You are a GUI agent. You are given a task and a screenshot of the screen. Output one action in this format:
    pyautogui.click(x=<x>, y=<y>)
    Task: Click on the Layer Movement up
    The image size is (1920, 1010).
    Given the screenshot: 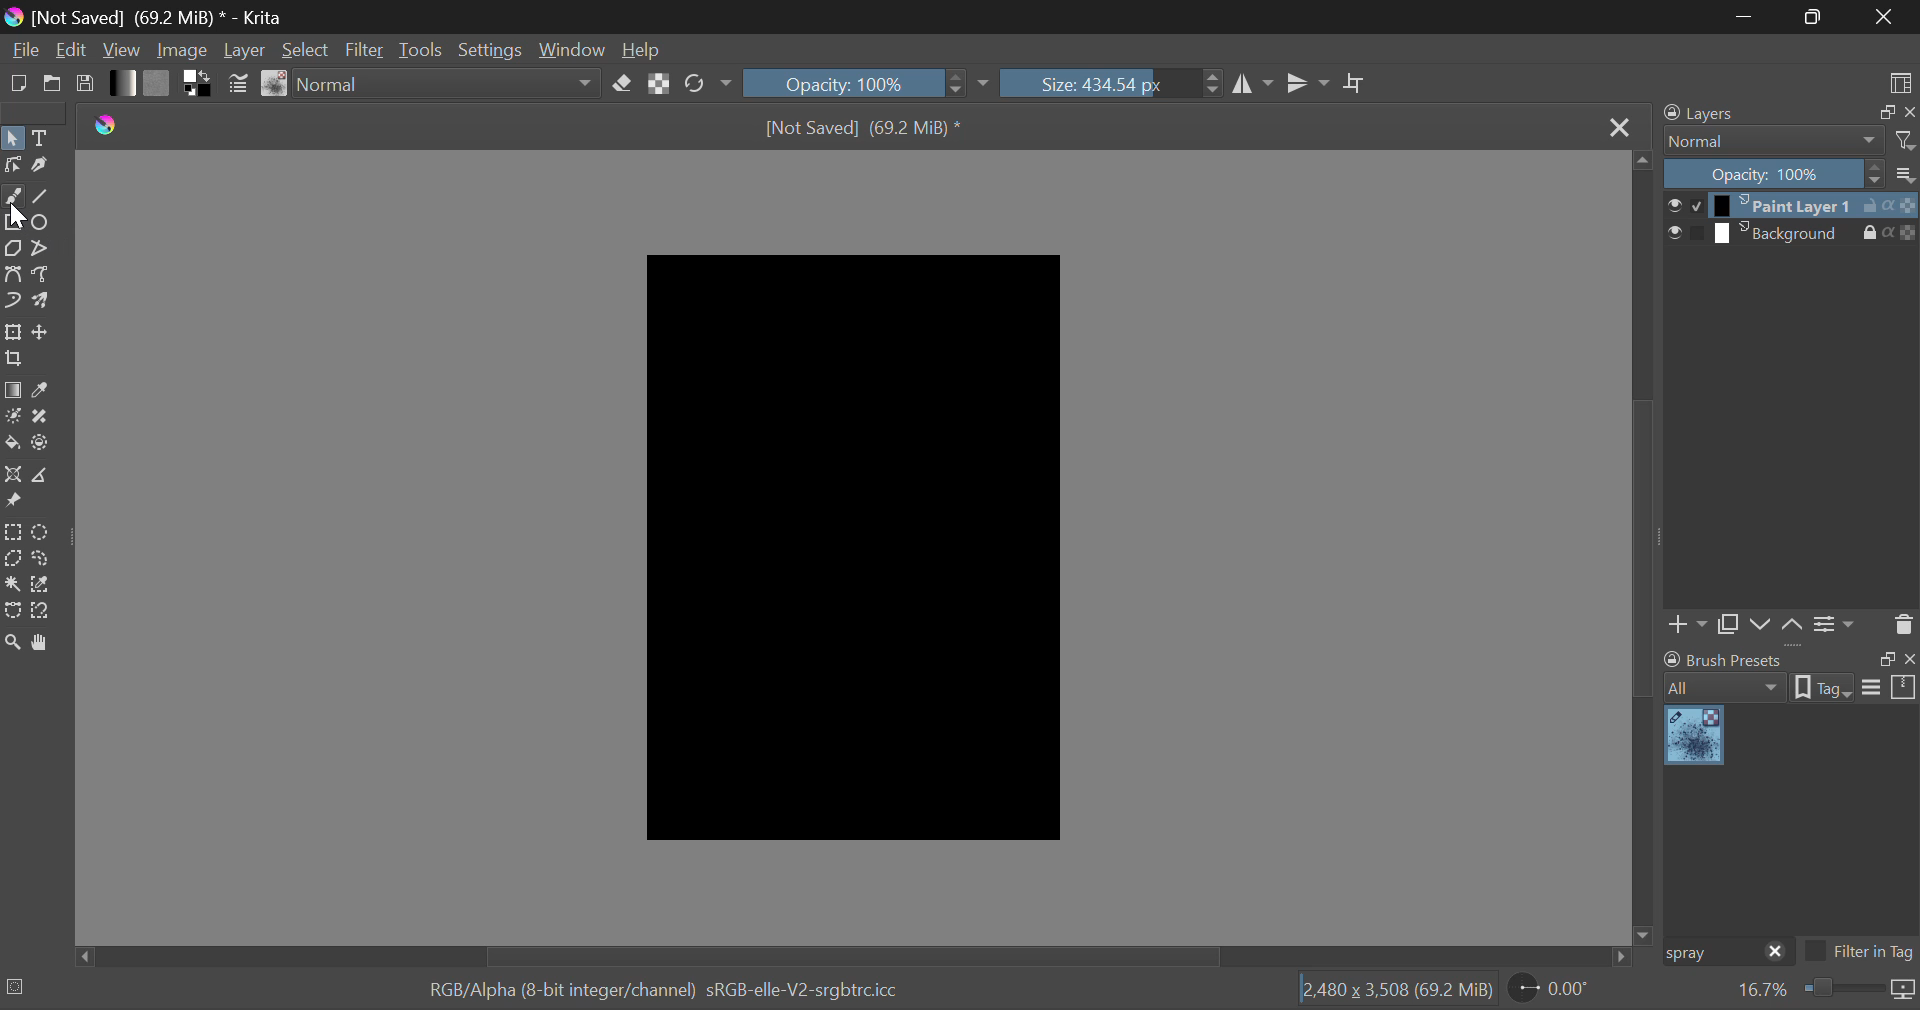 What is the action you would take?
    pyautogui.click(x=1793, y=627)
    